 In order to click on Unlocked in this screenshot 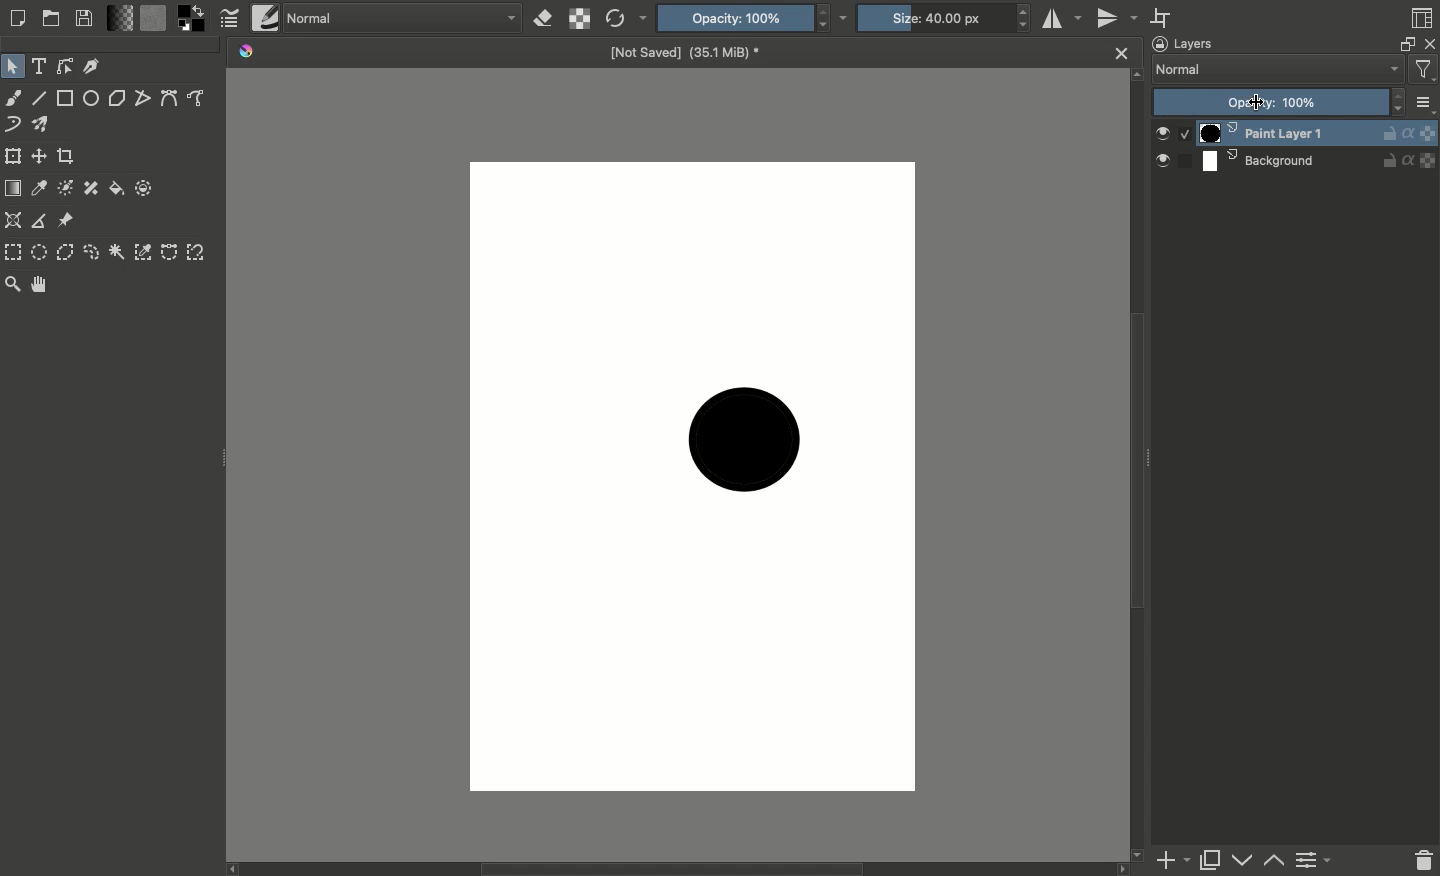, I will do `click(1388, 132)`.